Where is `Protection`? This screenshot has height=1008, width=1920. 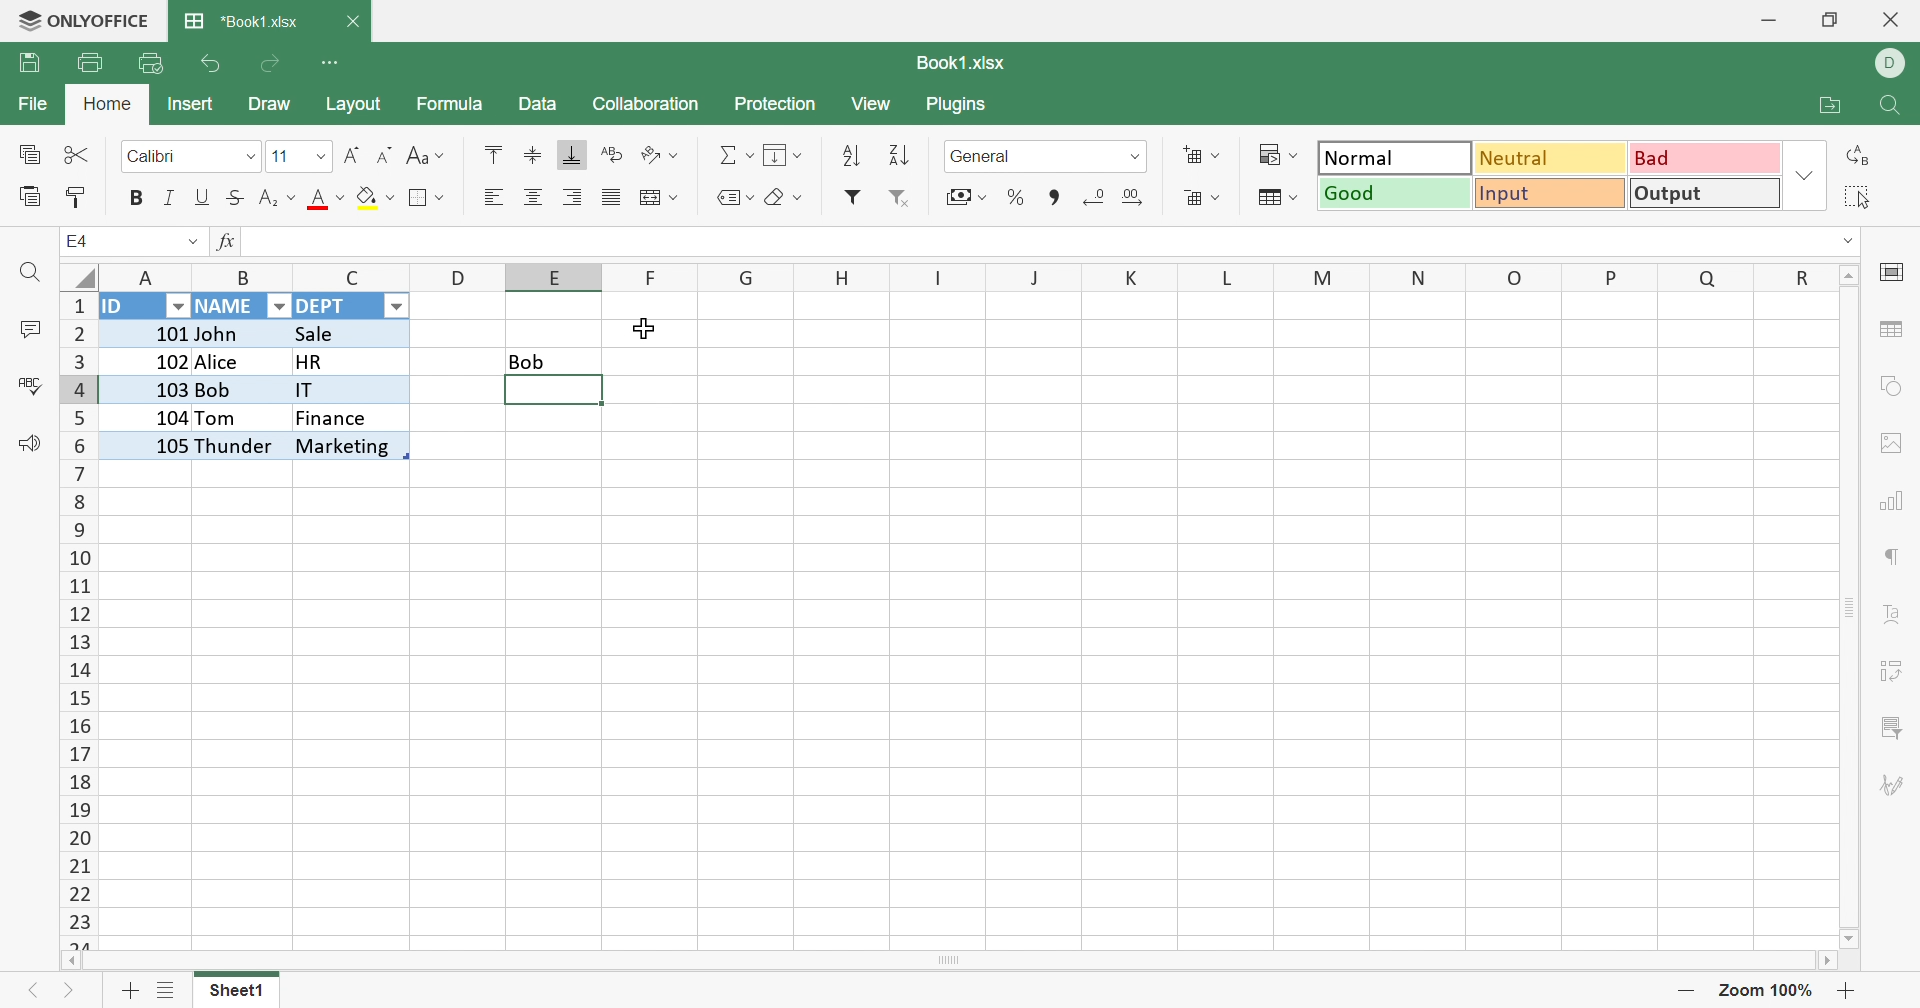
Protection is located at coordinates (778, 100).